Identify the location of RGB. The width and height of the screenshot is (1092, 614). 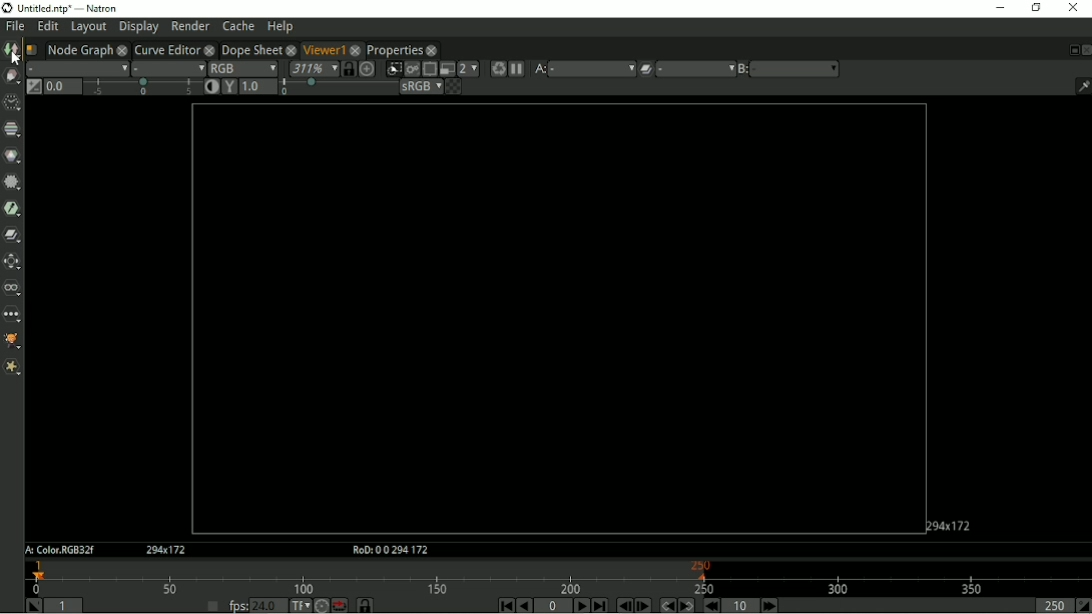
(243, 67).